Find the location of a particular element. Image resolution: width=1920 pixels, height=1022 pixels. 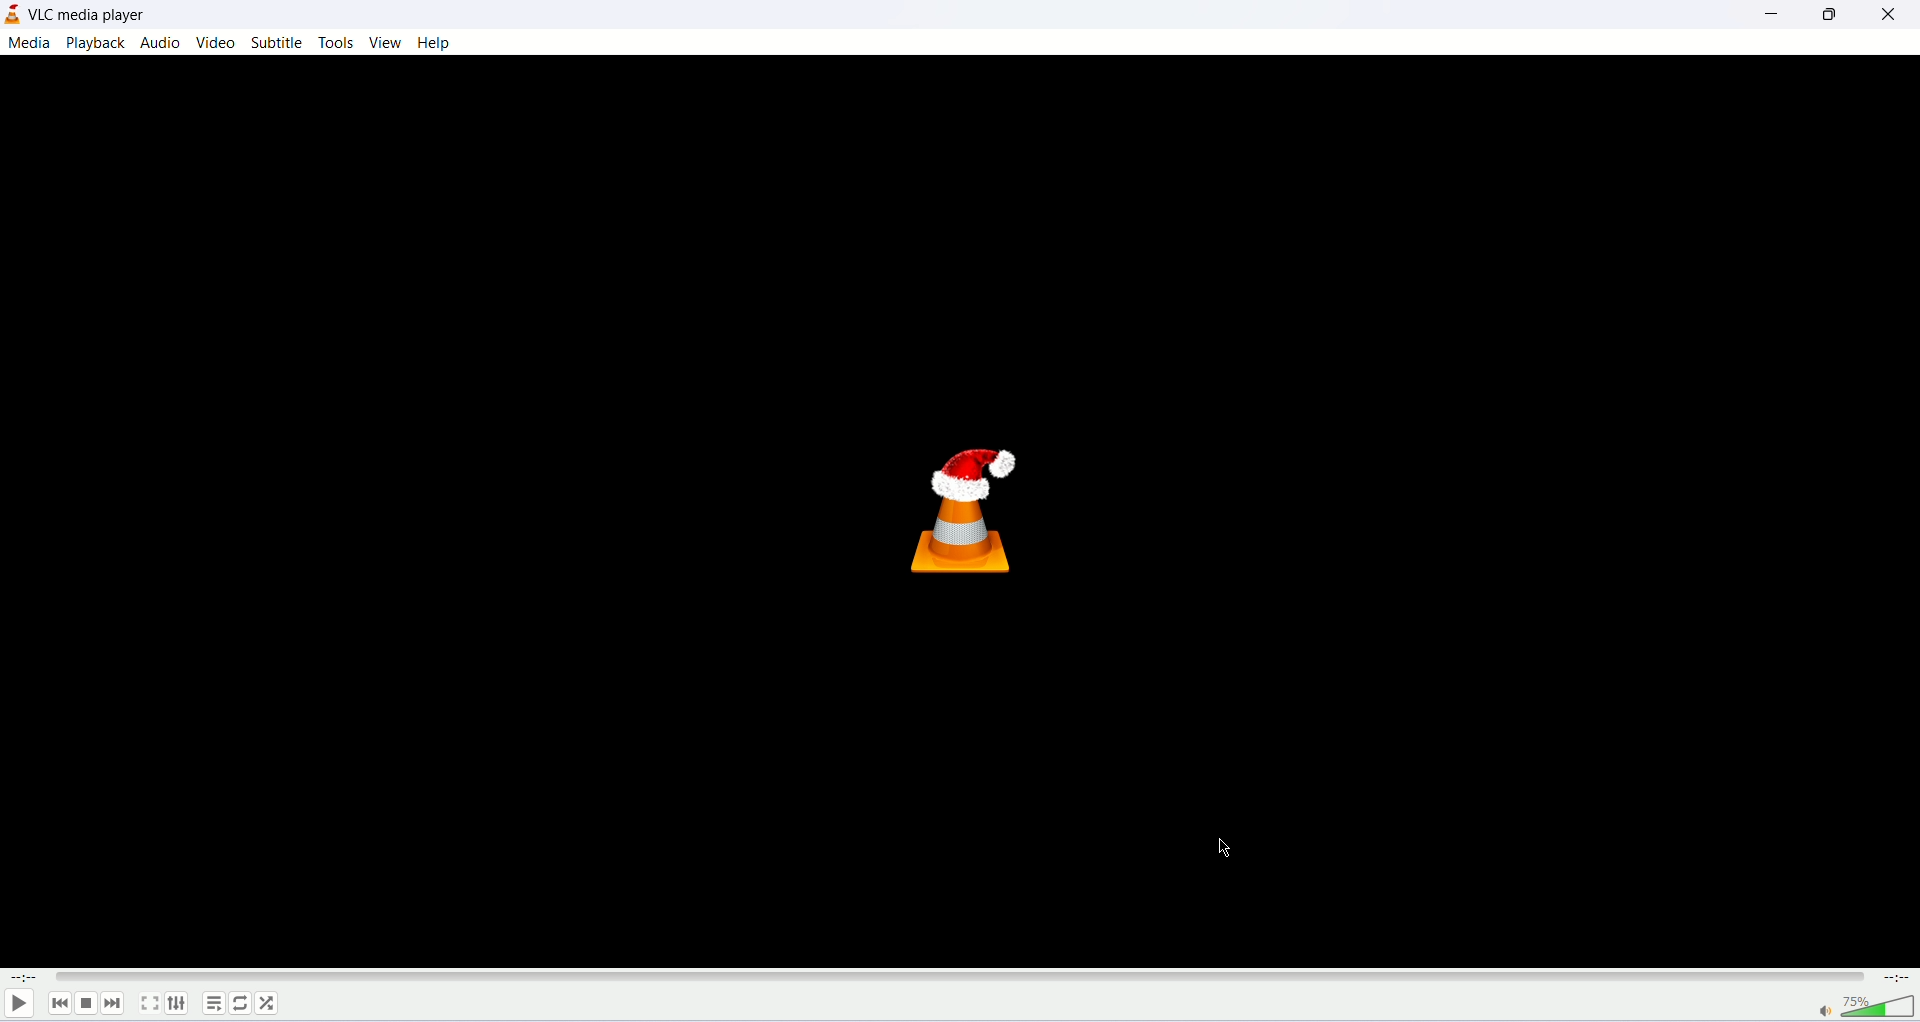

next is located at coordinates (119, 1007).